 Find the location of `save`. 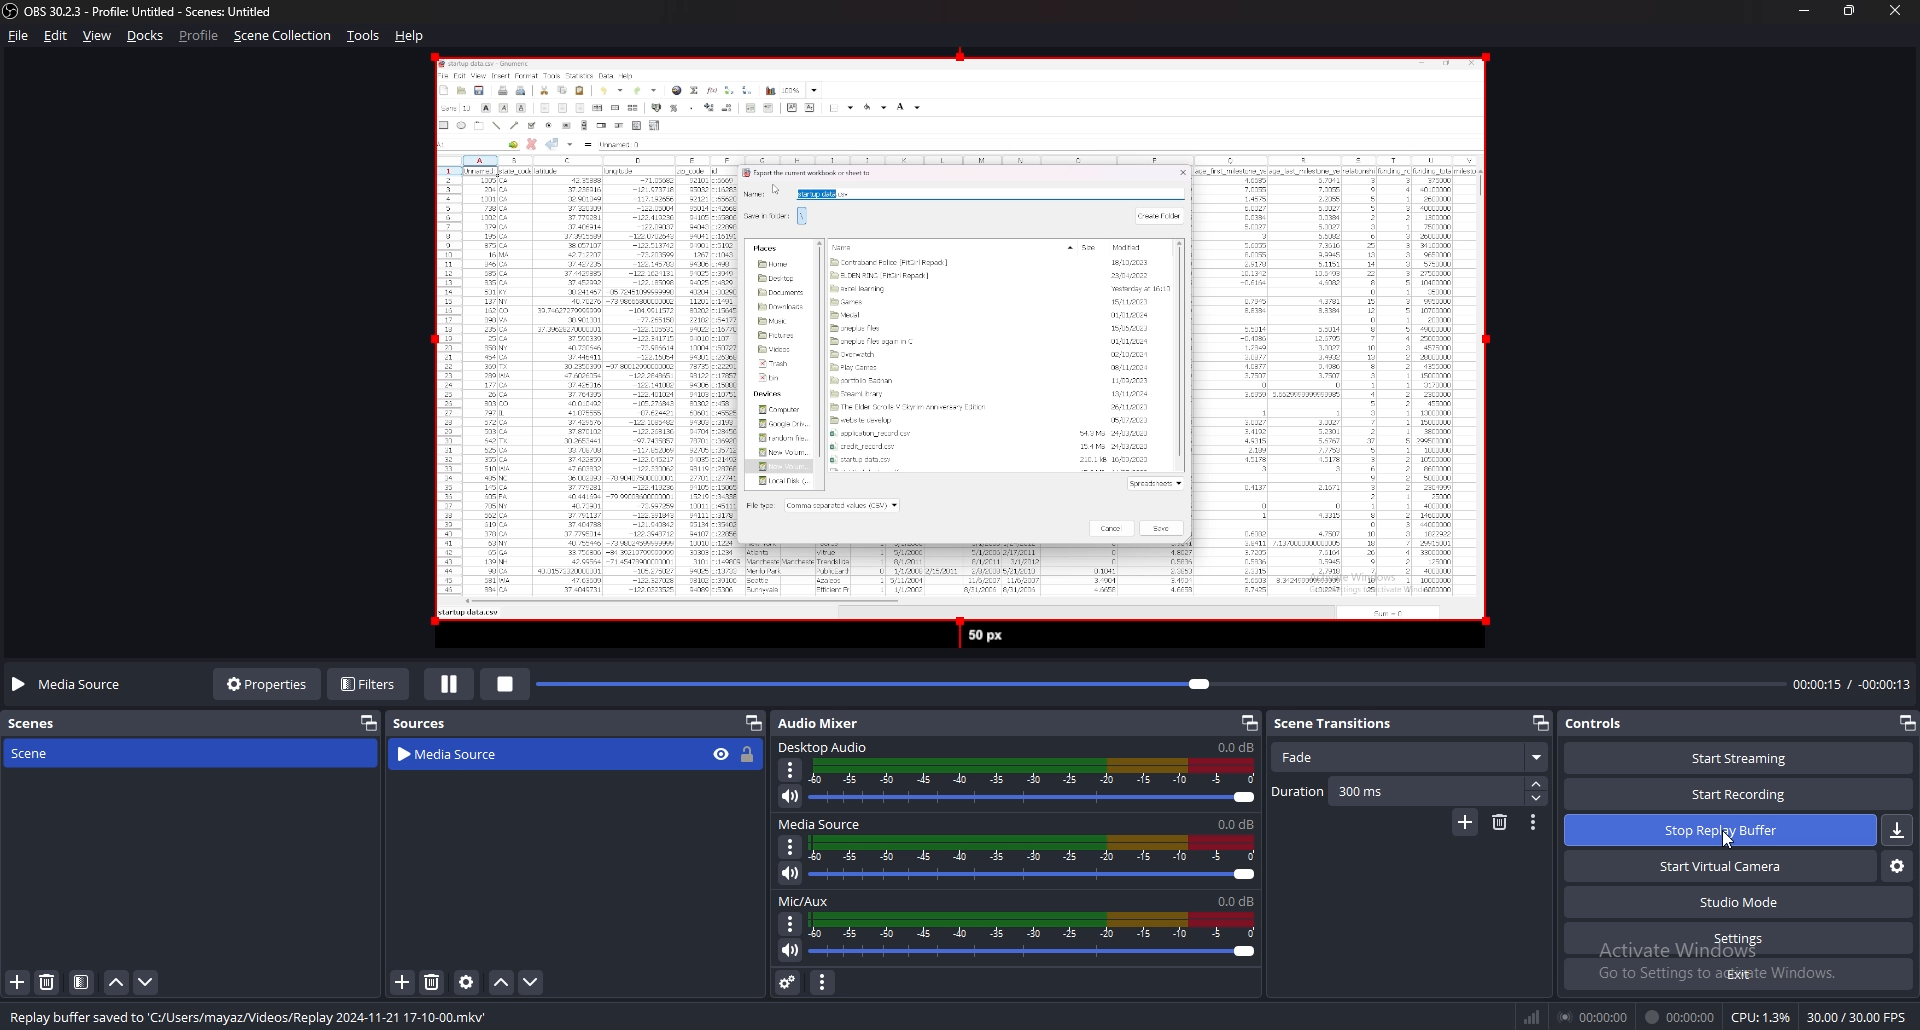

save is located at coordinates (1898, 830).